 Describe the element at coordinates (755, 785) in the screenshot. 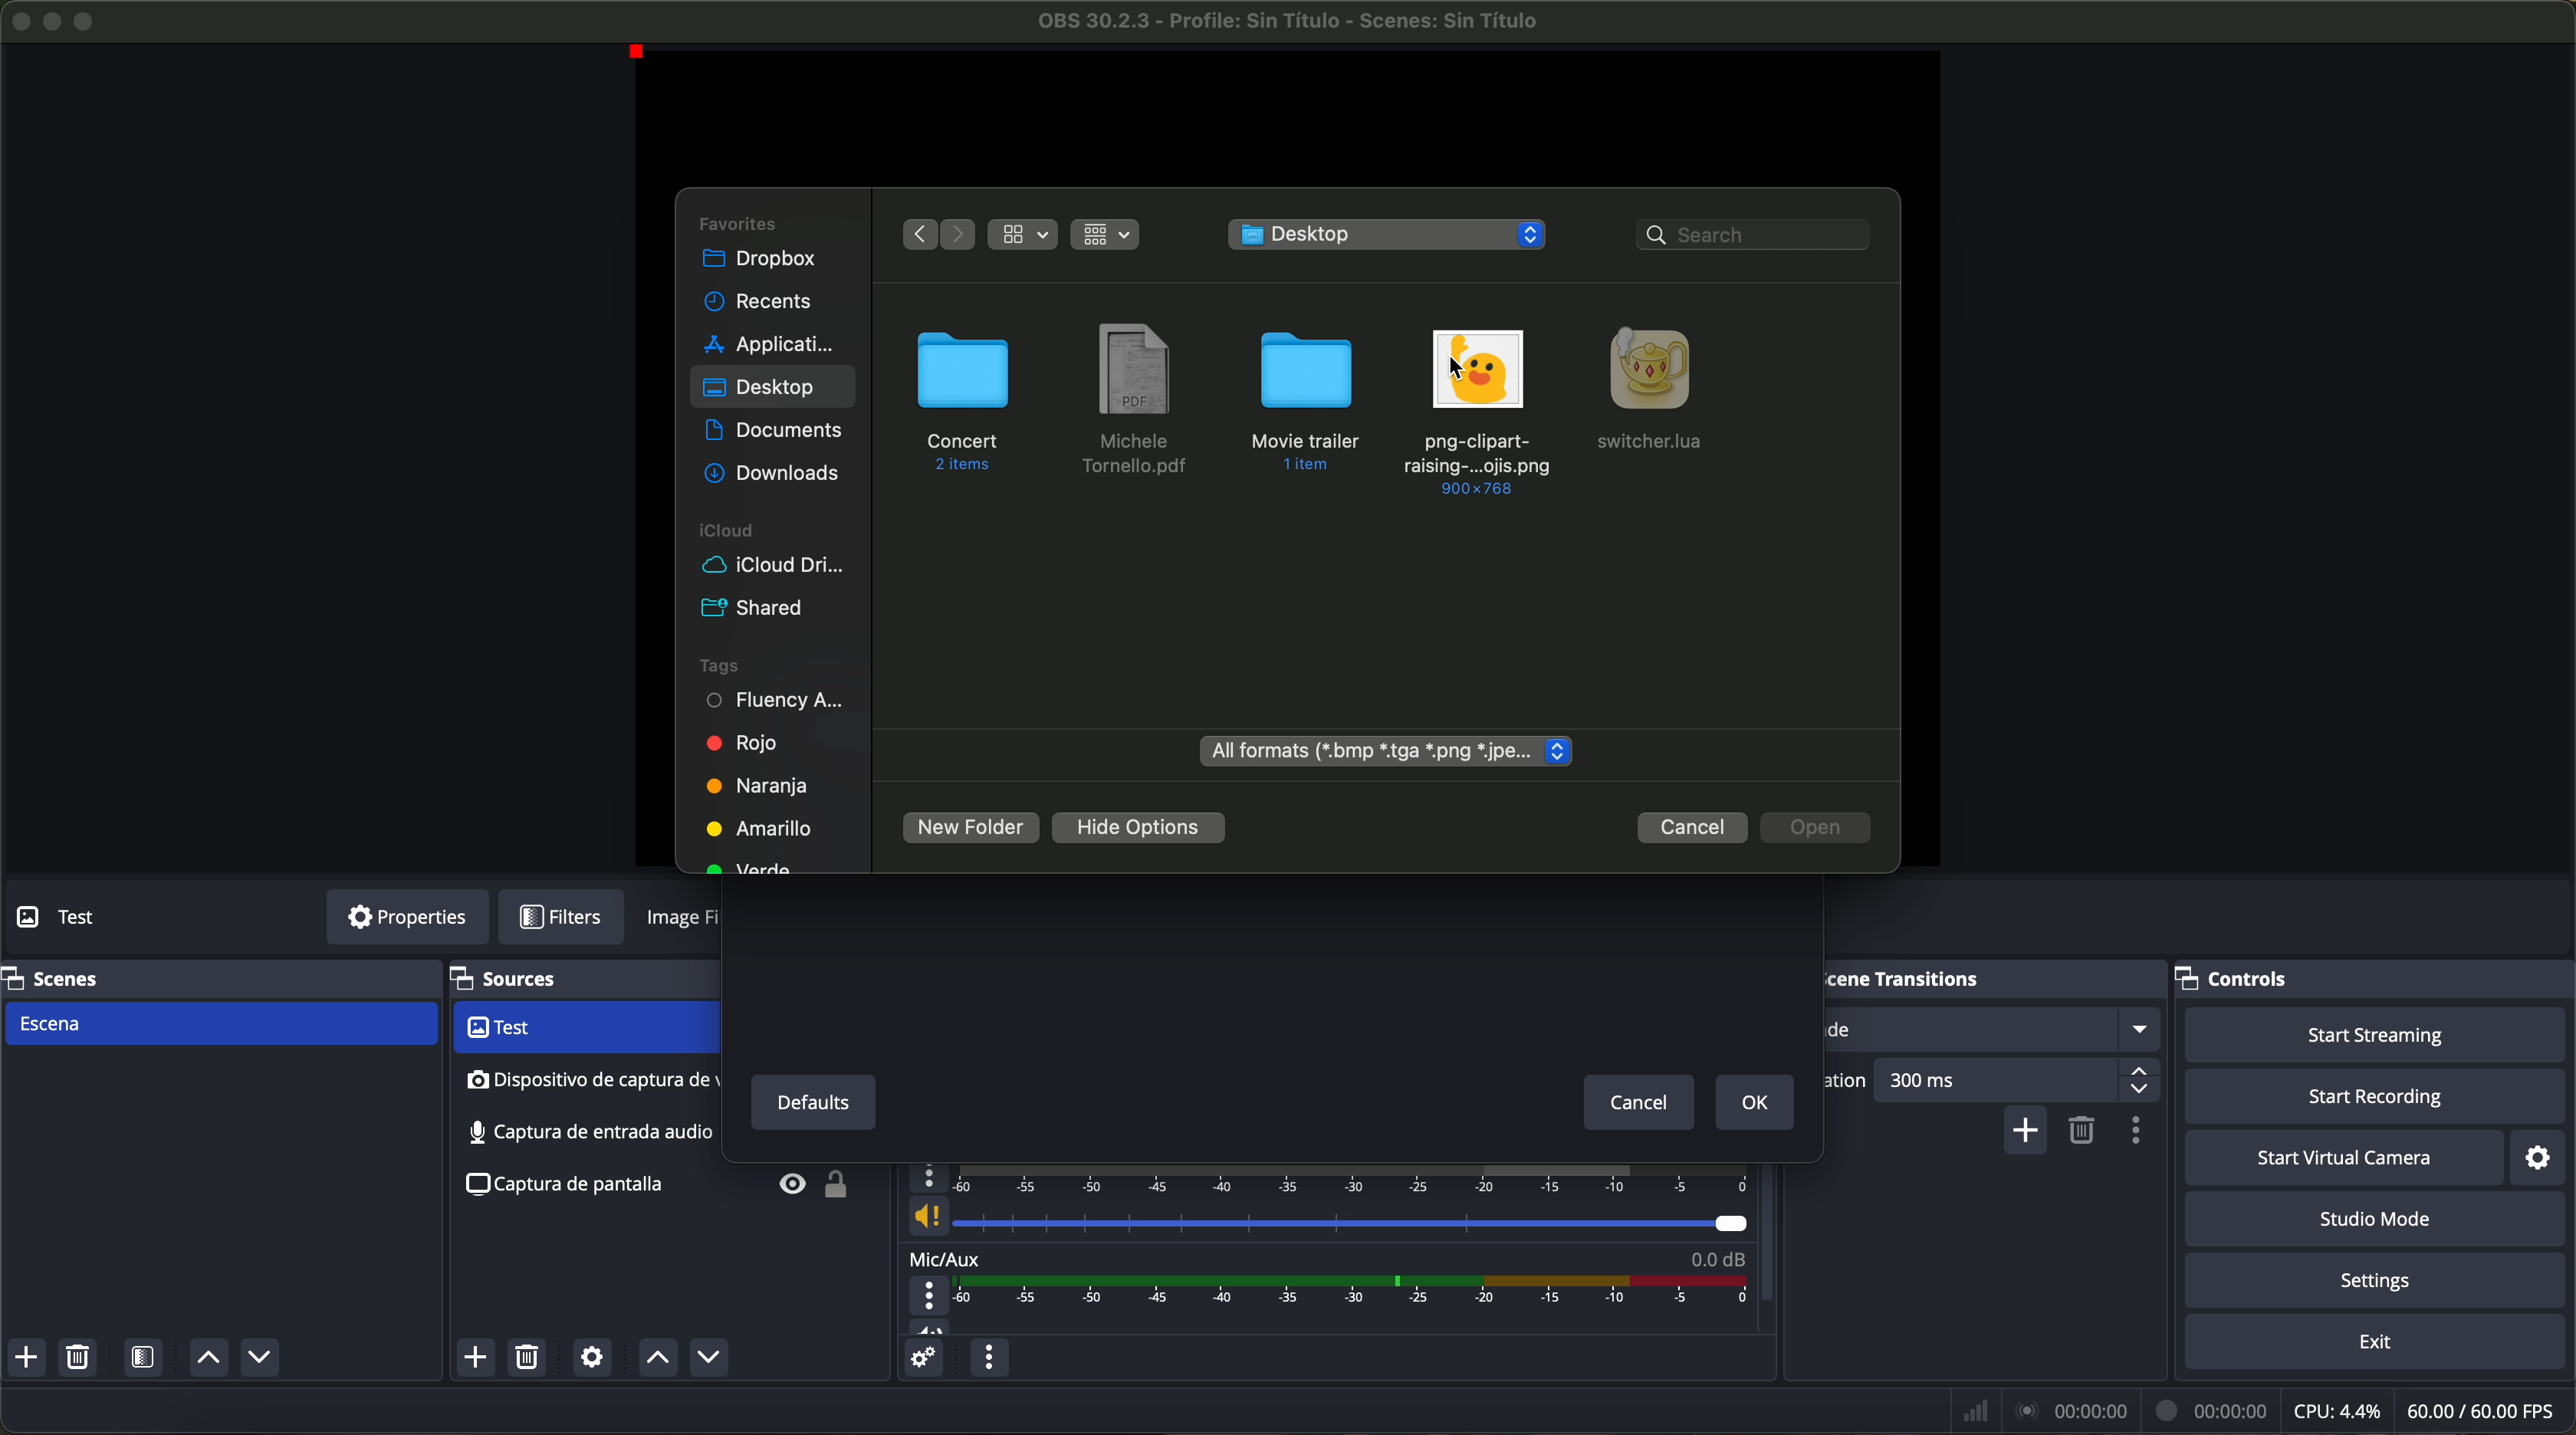

I see `orange` at that location.